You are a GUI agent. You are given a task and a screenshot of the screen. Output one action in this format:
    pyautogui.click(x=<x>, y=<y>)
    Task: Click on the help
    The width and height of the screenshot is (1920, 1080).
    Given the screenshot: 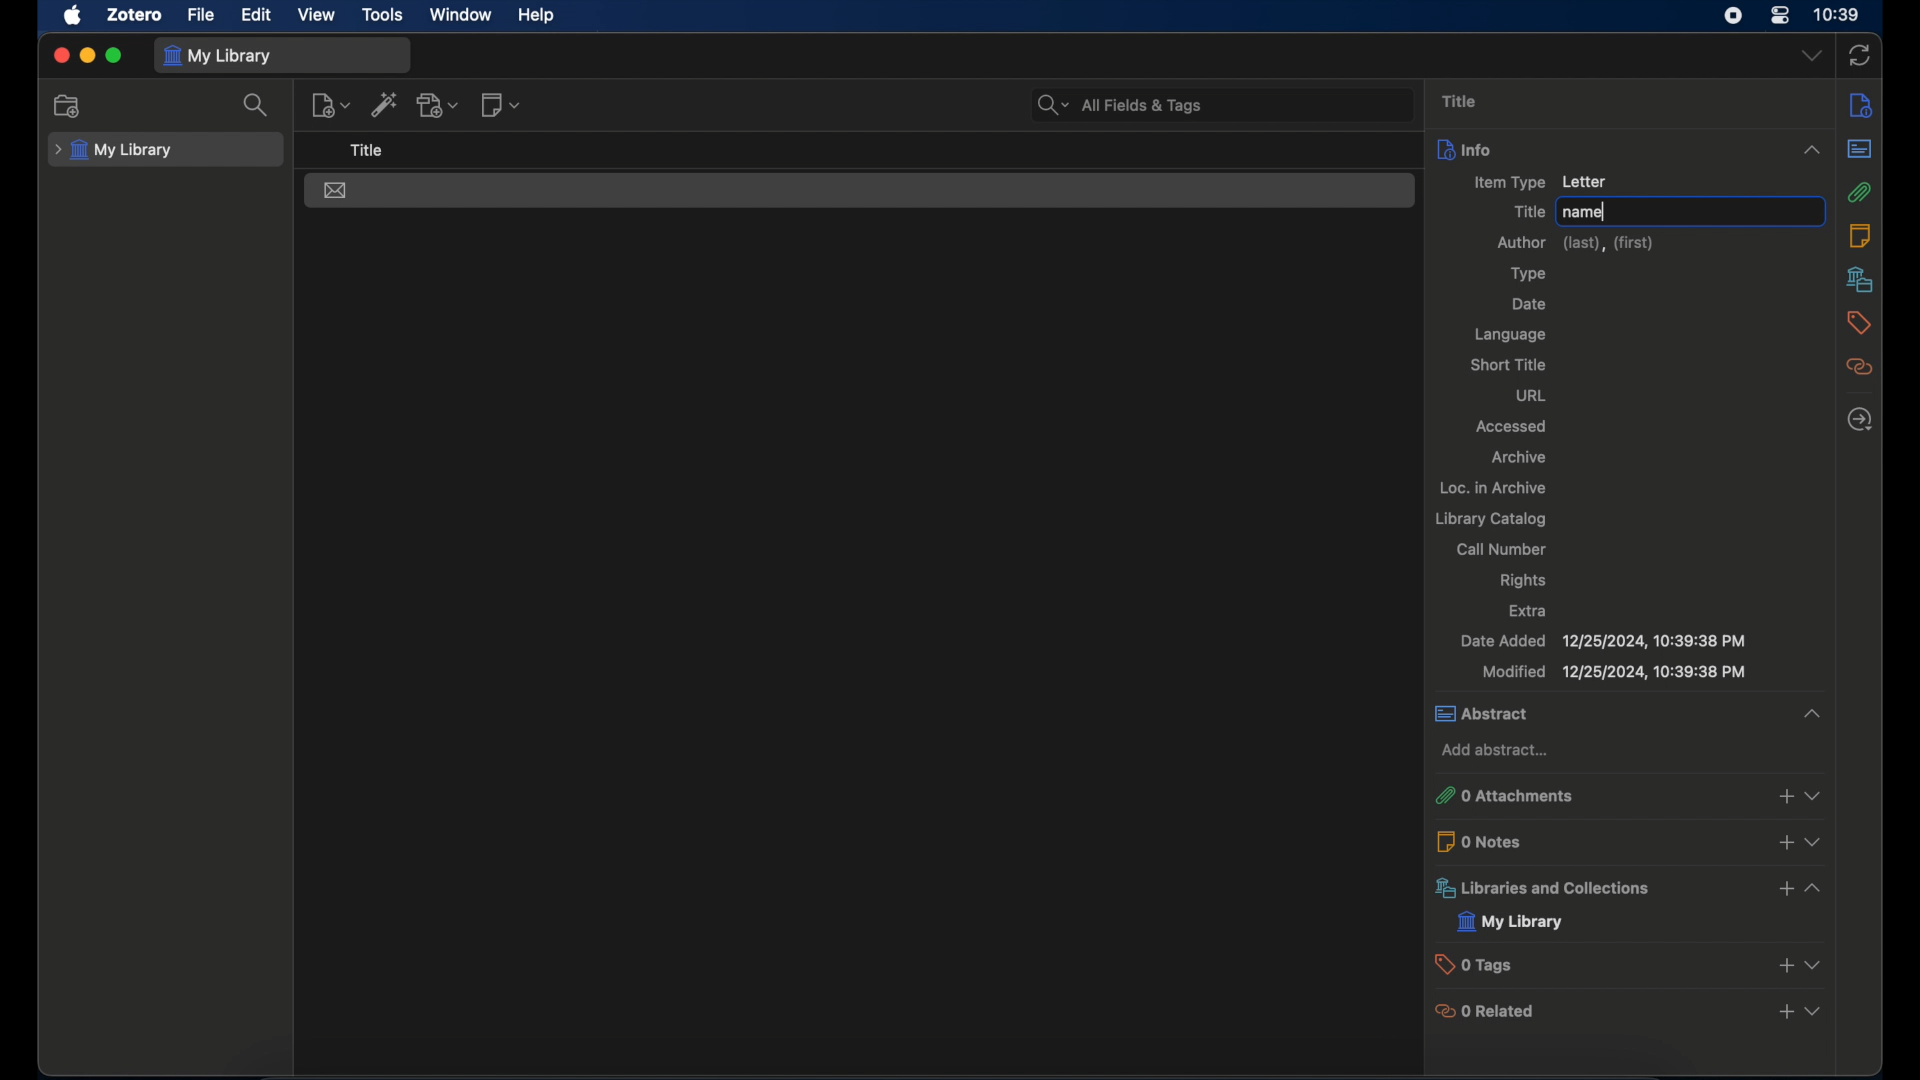 What is the action you would take?
    pyautogui.click(x=538, y=16)
    